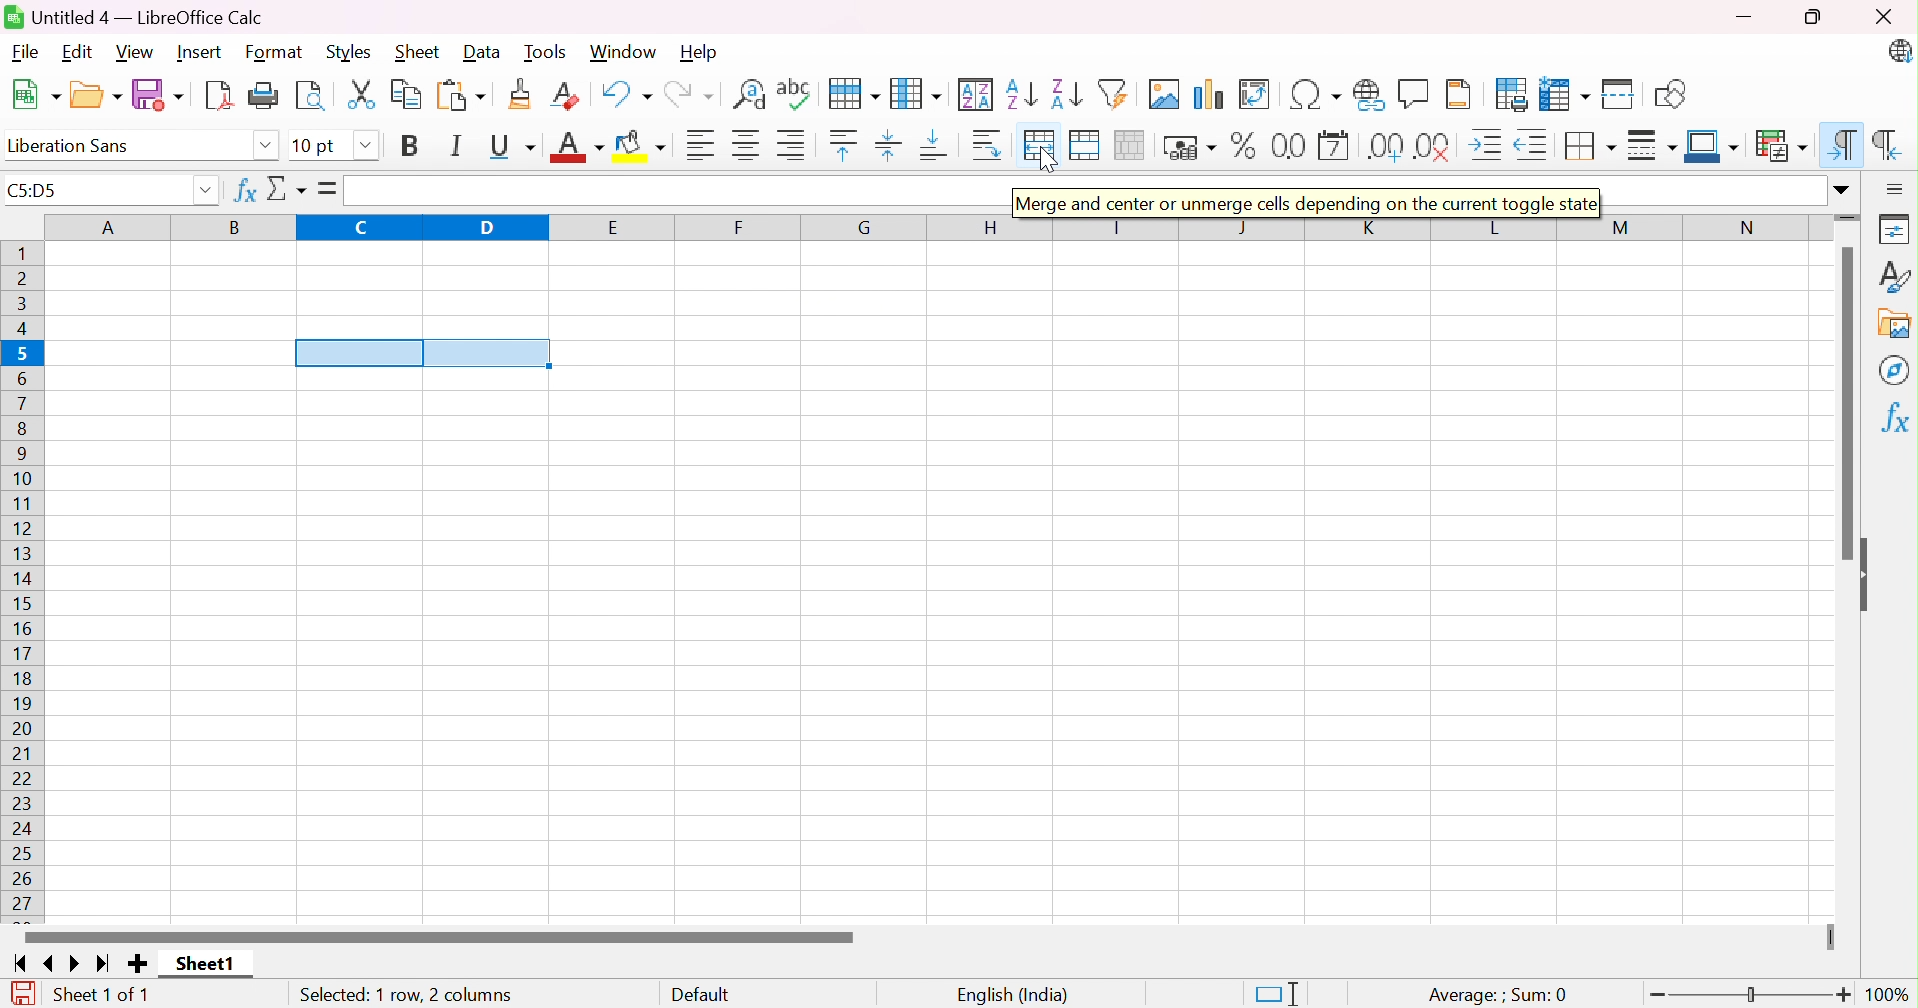  What do you see at coordinates (1842, 404) in the screenshot?
I see `Scroll Bar` at bounding box center [1842, 404].